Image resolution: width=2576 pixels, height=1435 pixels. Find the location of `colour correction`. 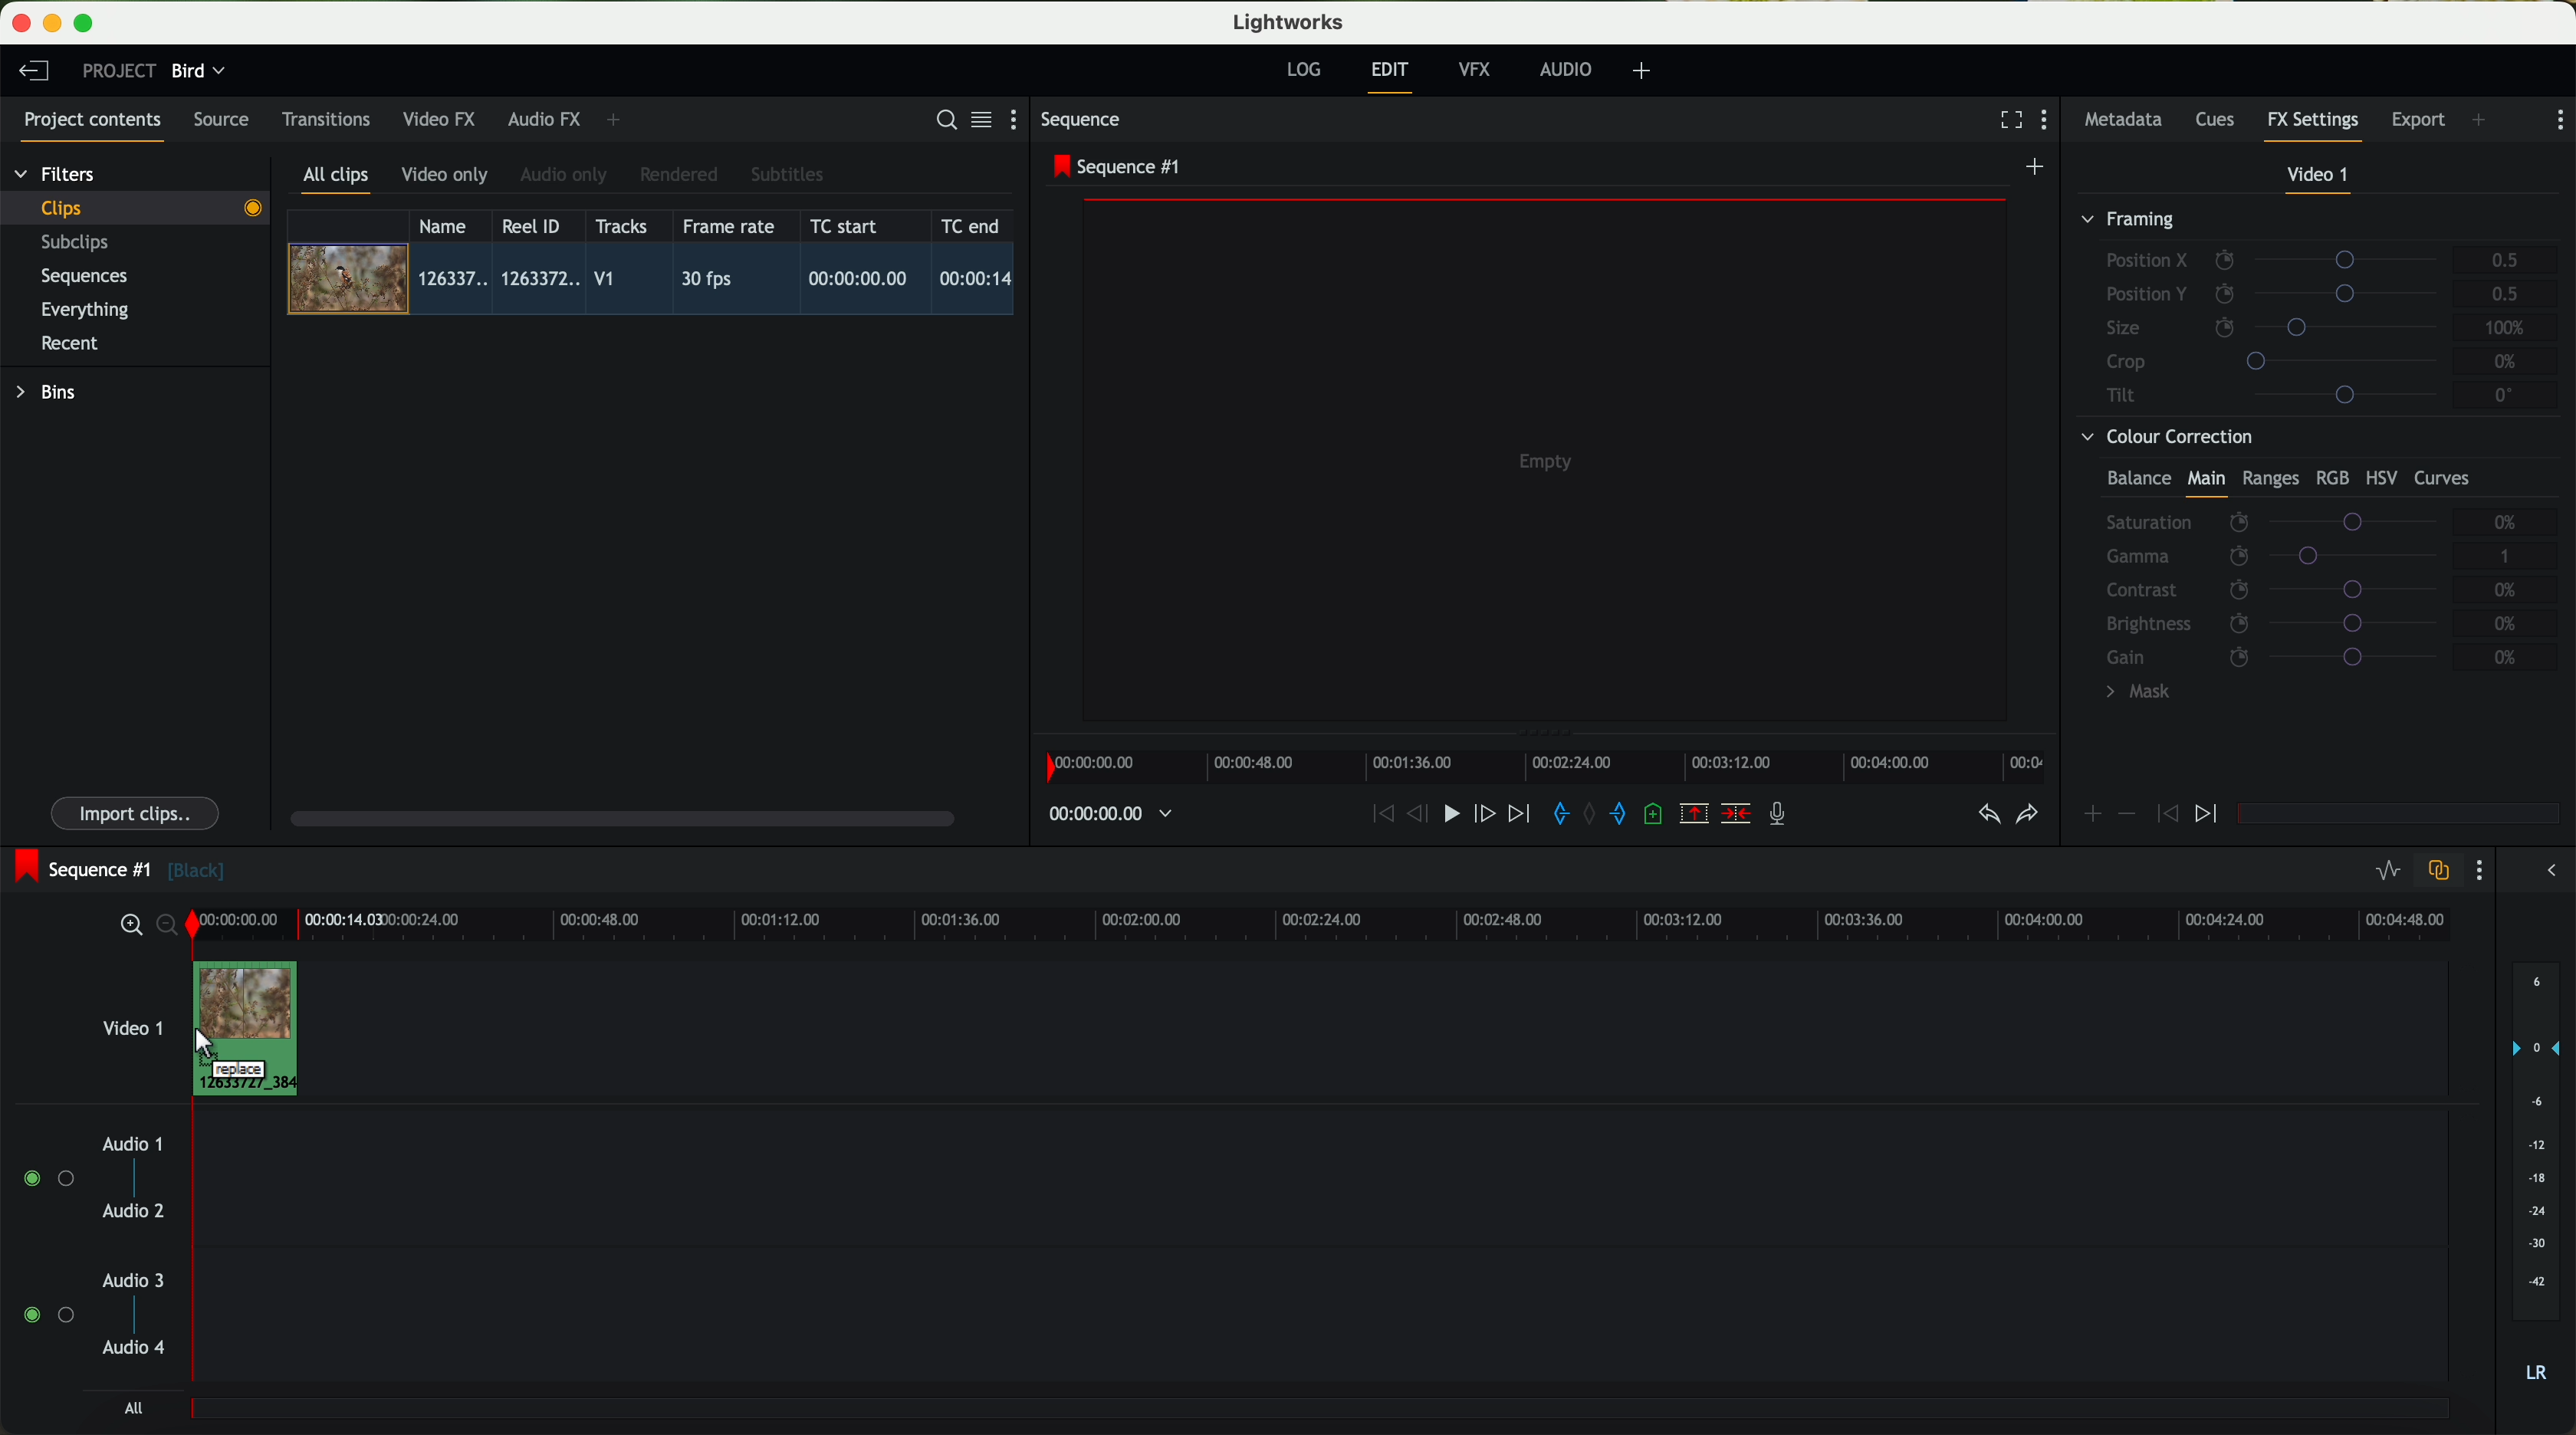

colour correction is located at coordinates (2165, 437).